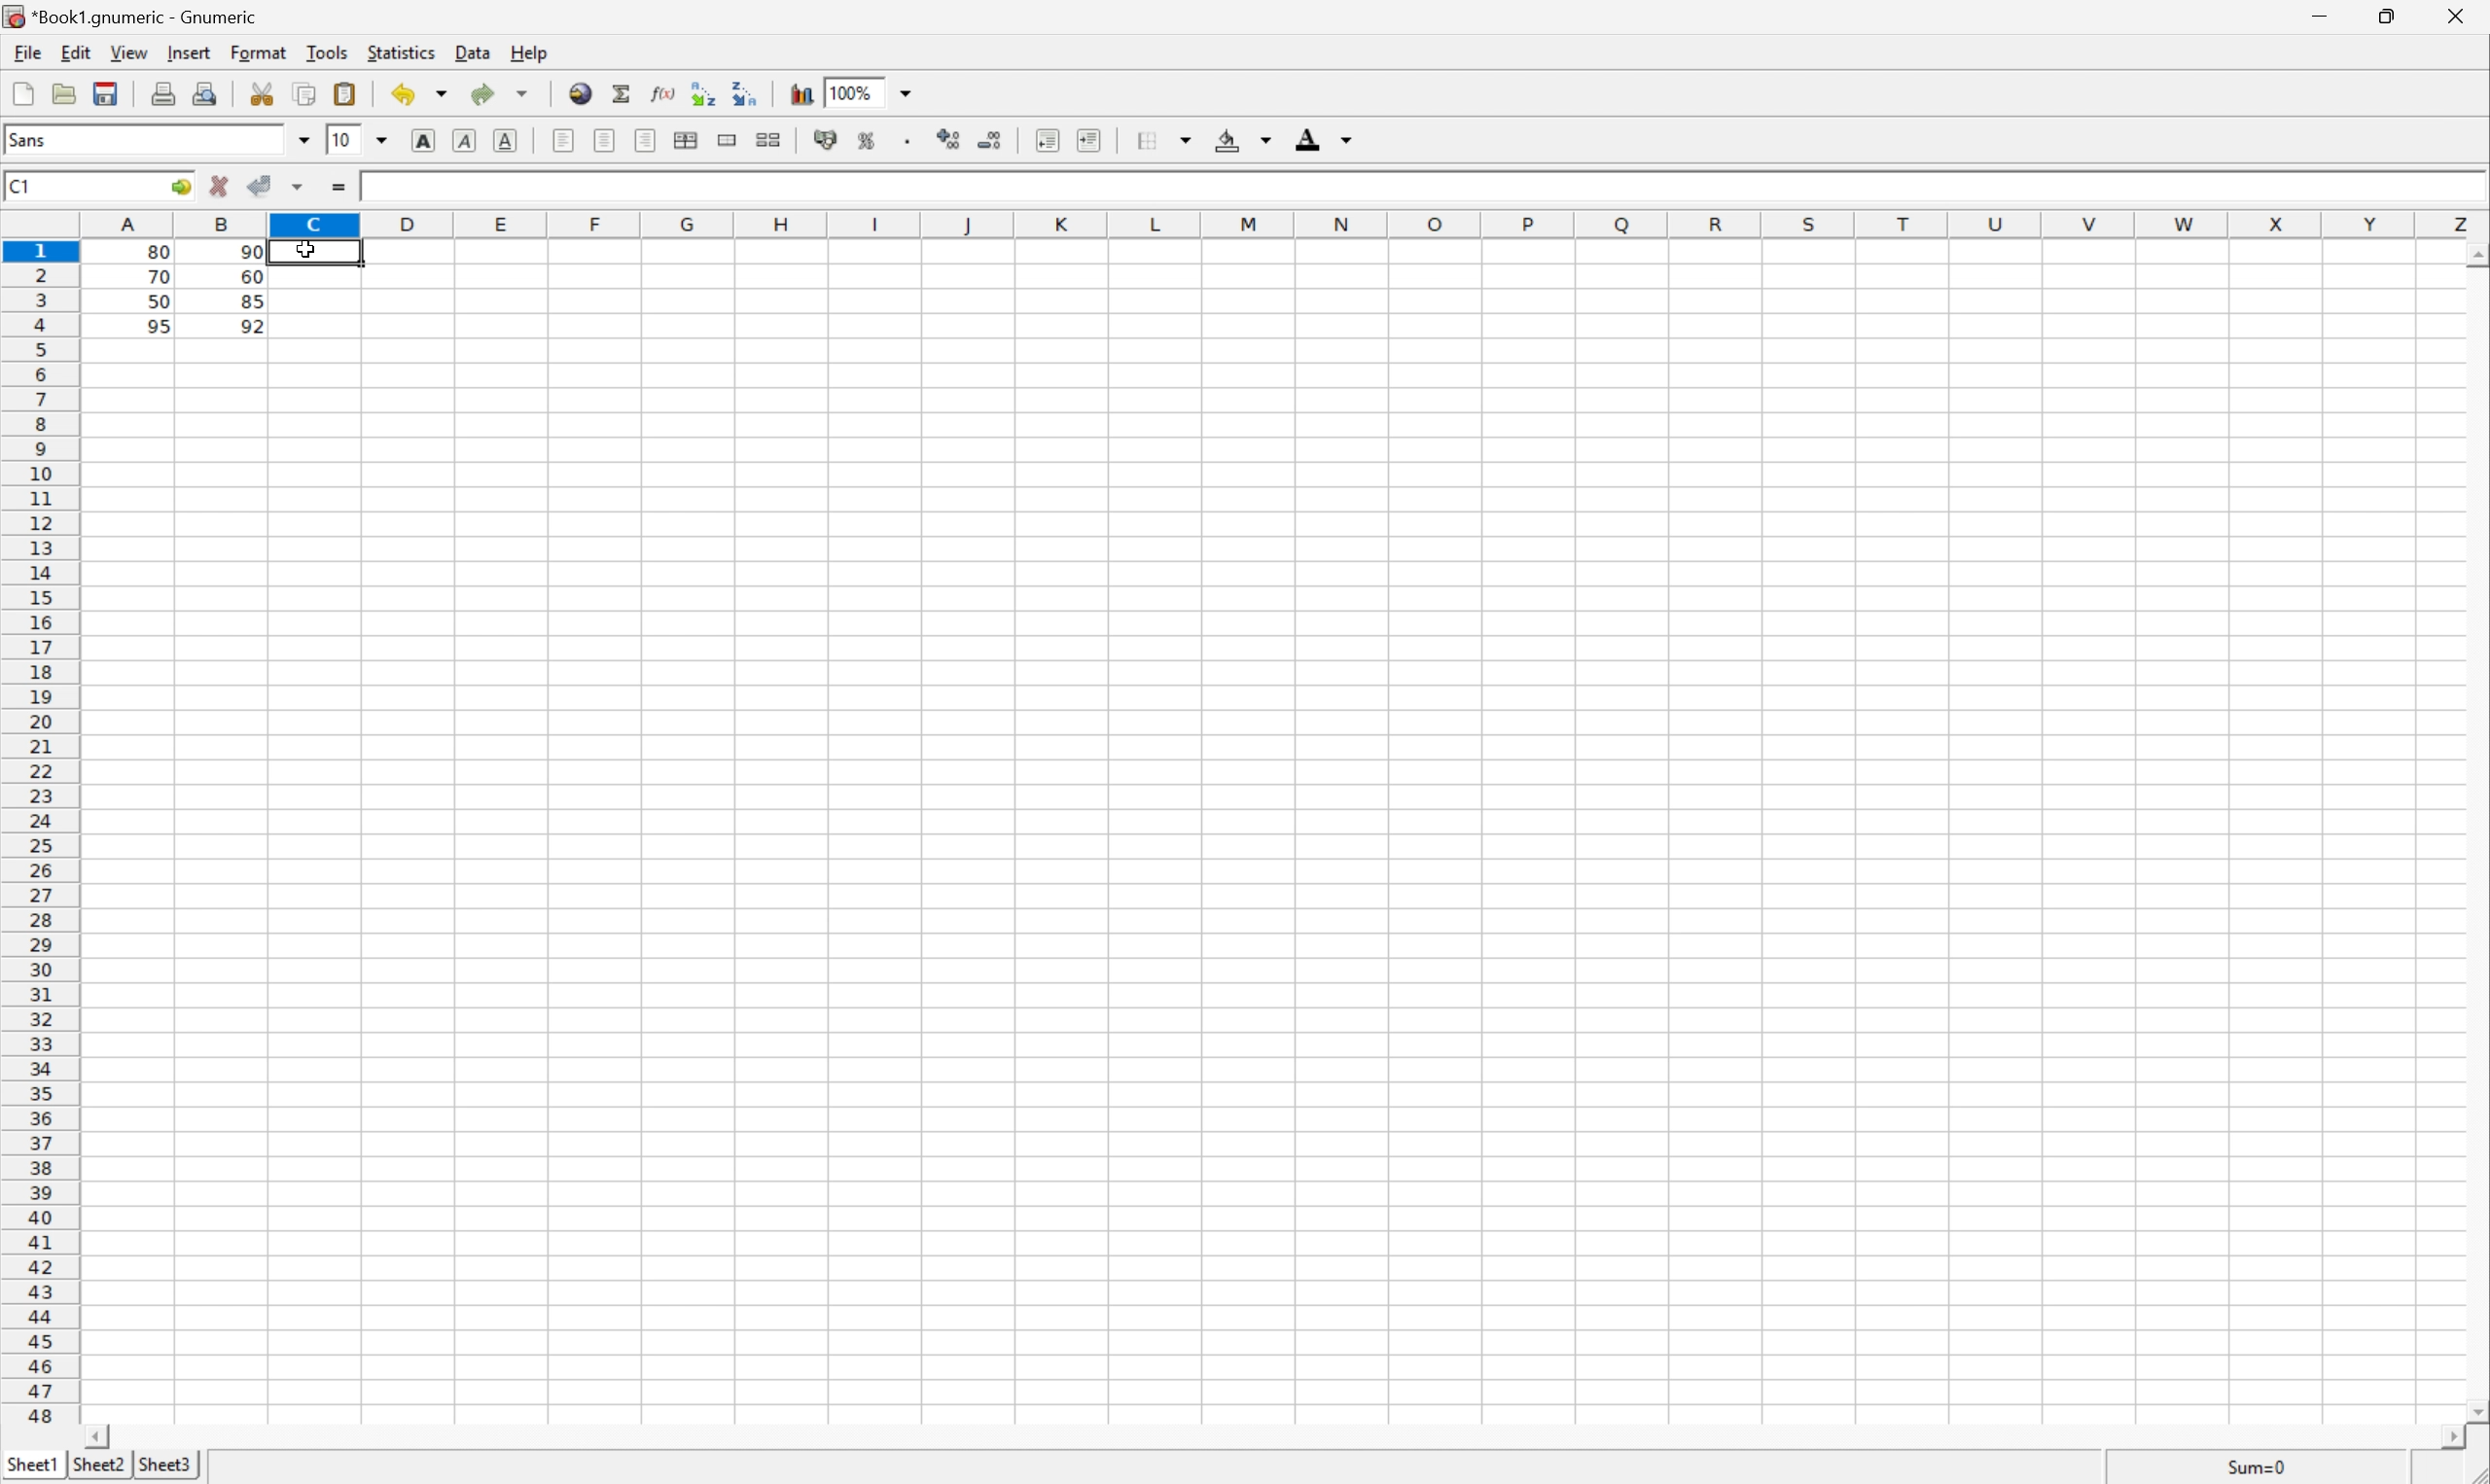 The image size is (2490, 1484). Describe the element at coordinates (182, 187) in the screenshot. I see `Go to...` at that location.